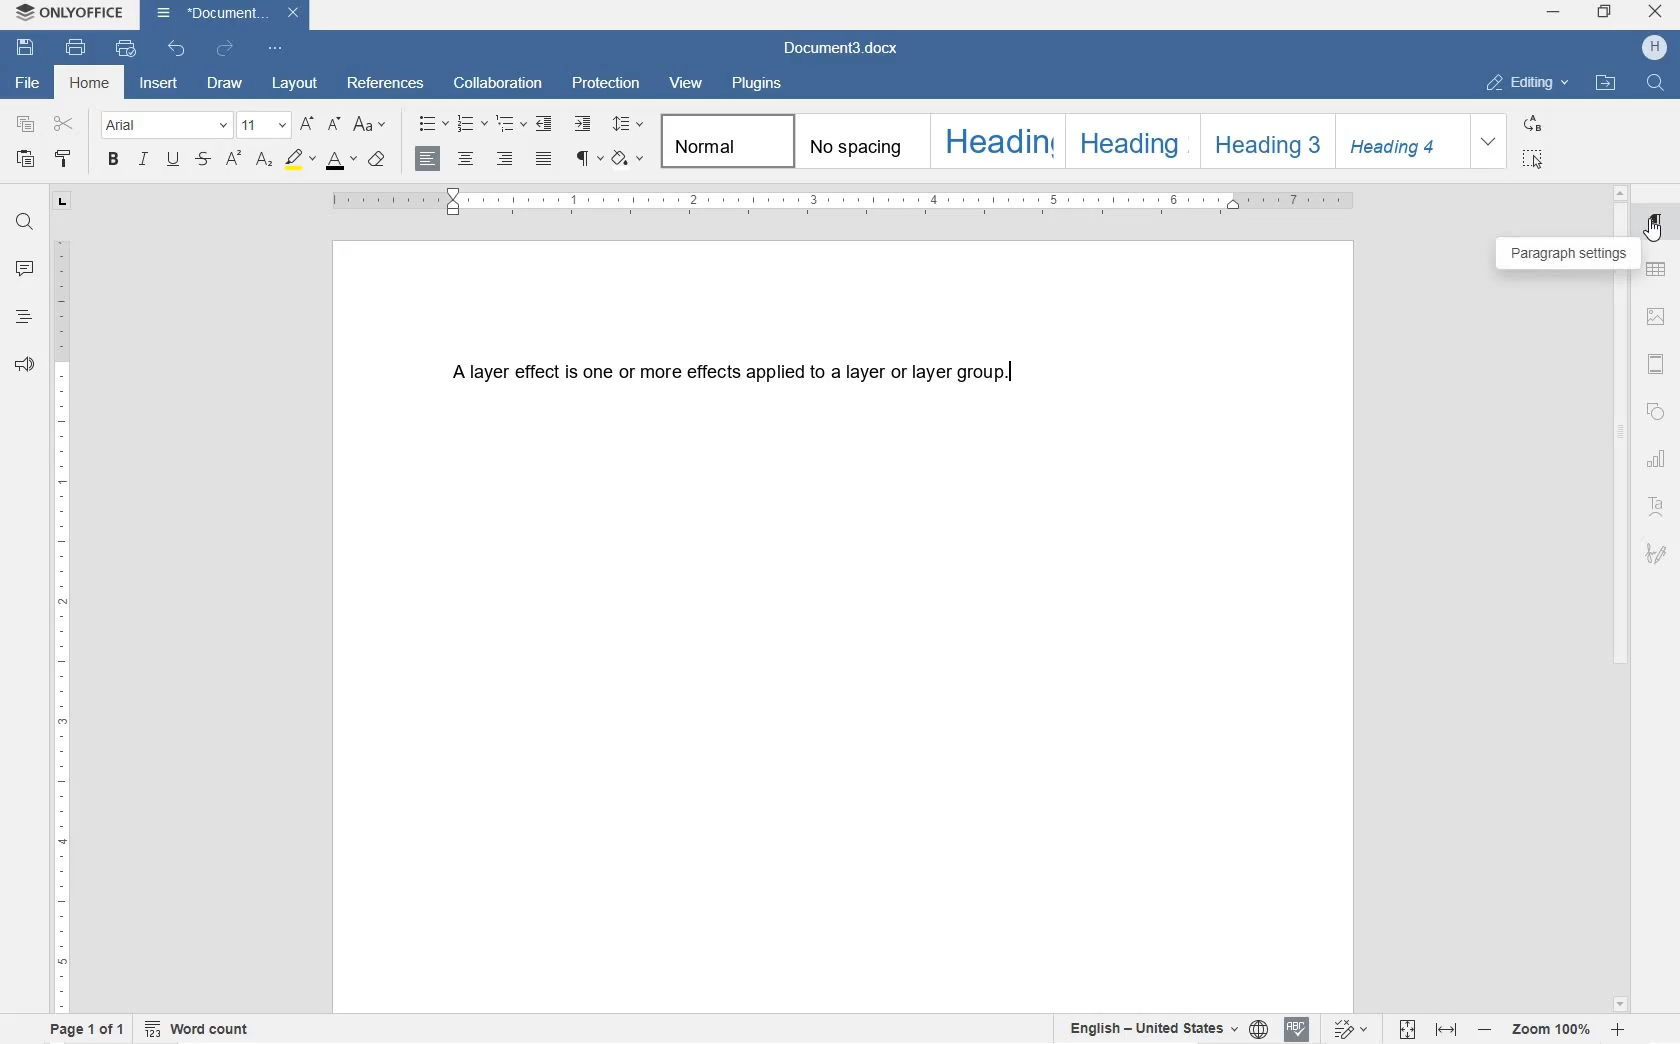 This screenshot has width=1680, height=1044. What do you see at coordinates (26, 48) in the screenshot?
I see `SAVE` at bounding box center [26, 48].